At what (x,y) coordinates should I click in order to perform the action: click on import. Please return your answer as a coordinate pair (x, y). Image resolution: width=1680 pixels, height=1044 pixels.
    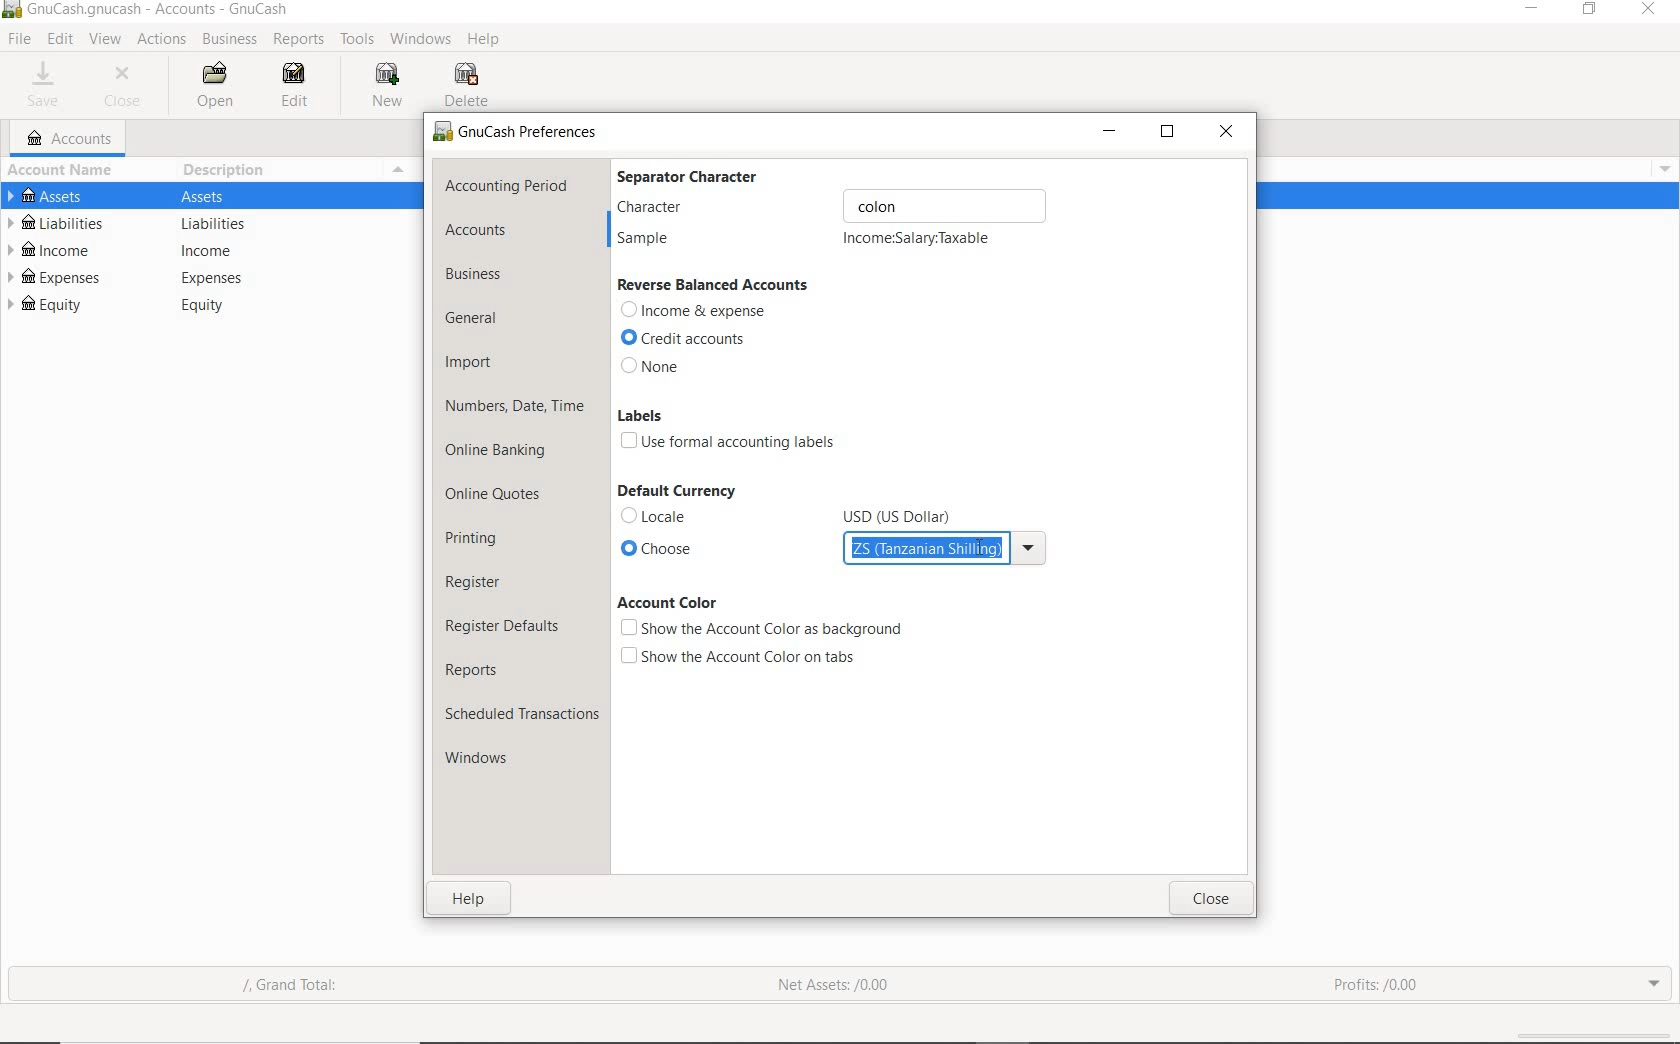
    Looking at the image, I should click on (470, 364).